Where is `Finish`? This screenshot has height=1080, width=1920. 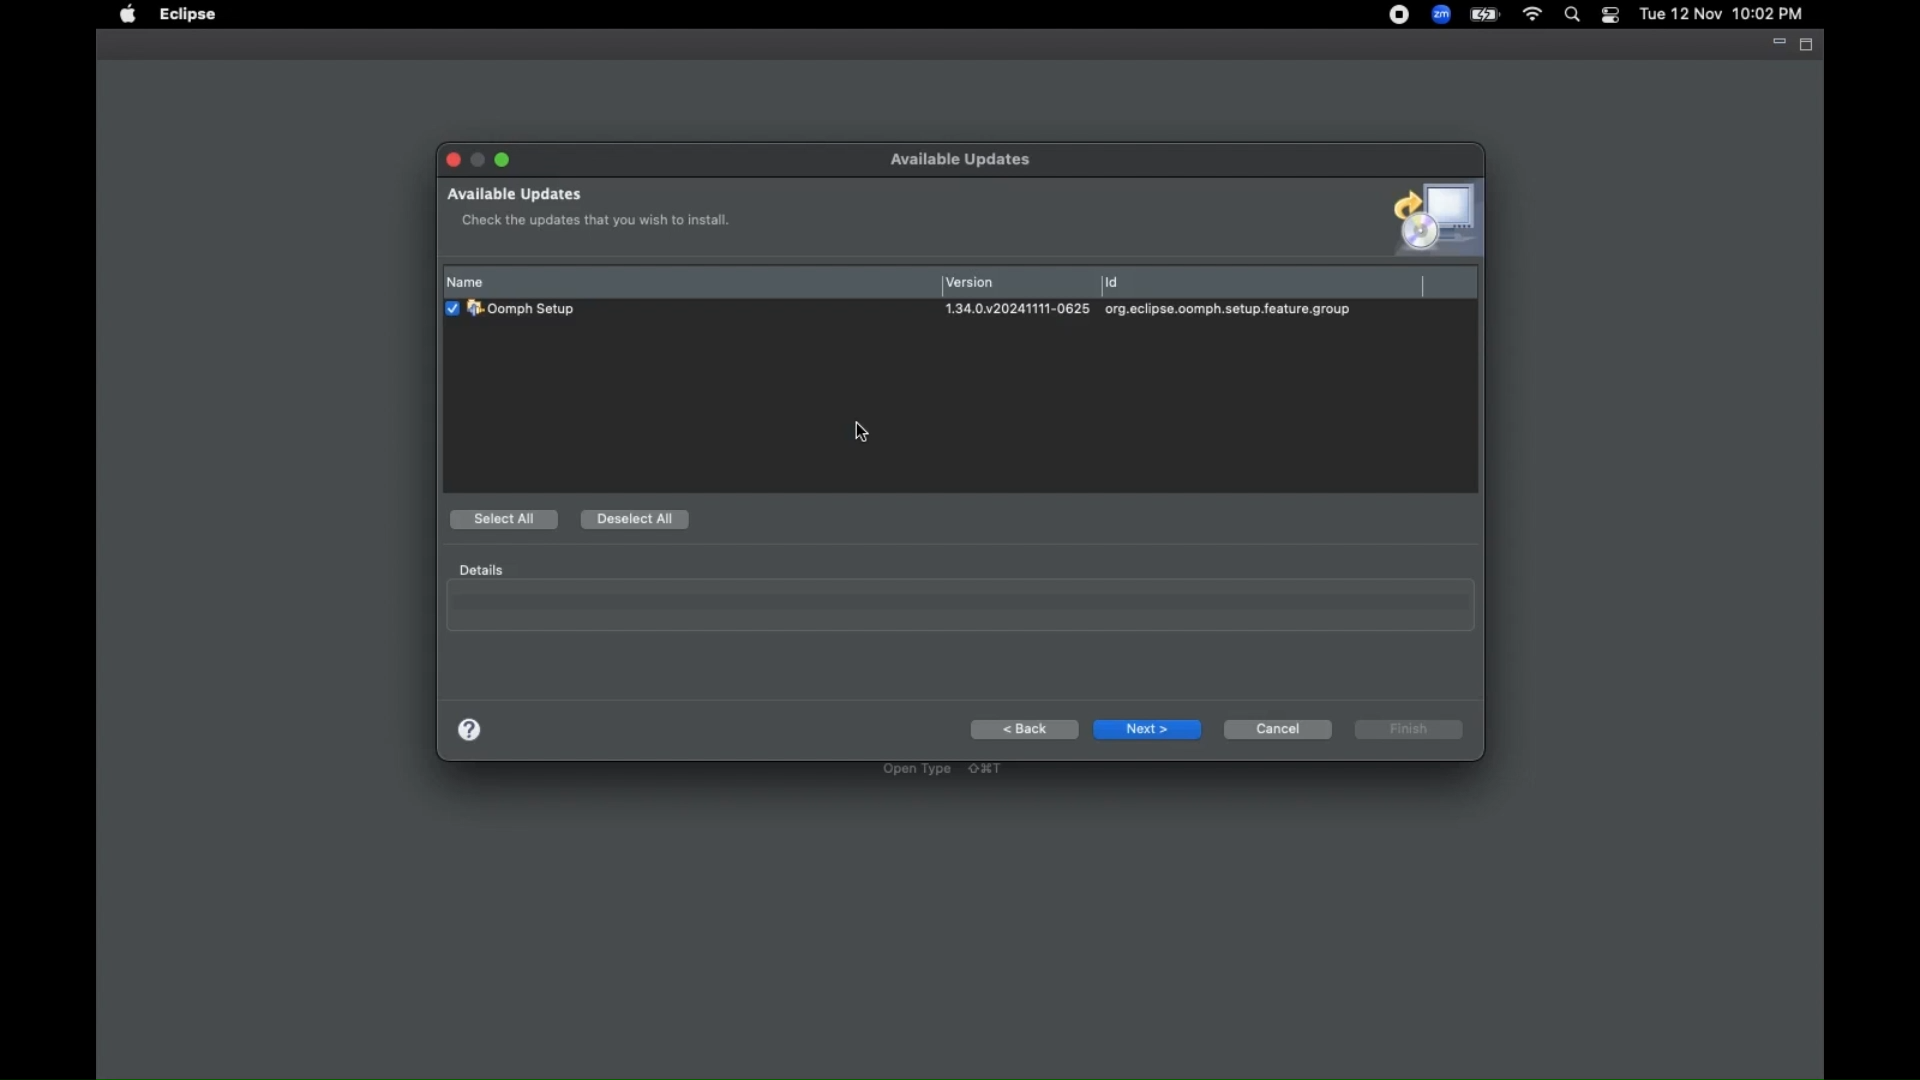
Finish is located at coordinates (1409, 732).